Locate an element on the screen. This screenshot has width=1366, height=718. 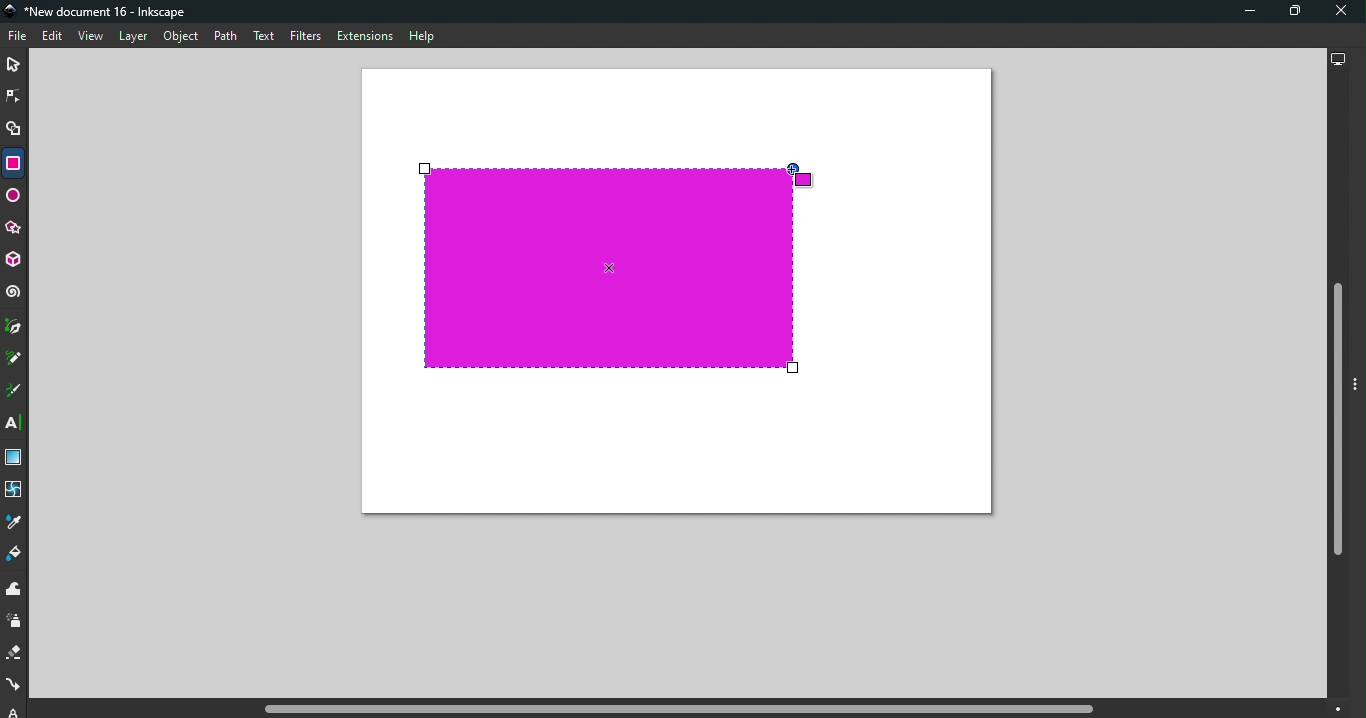
Spray tool is located at coordinates (17, 622).